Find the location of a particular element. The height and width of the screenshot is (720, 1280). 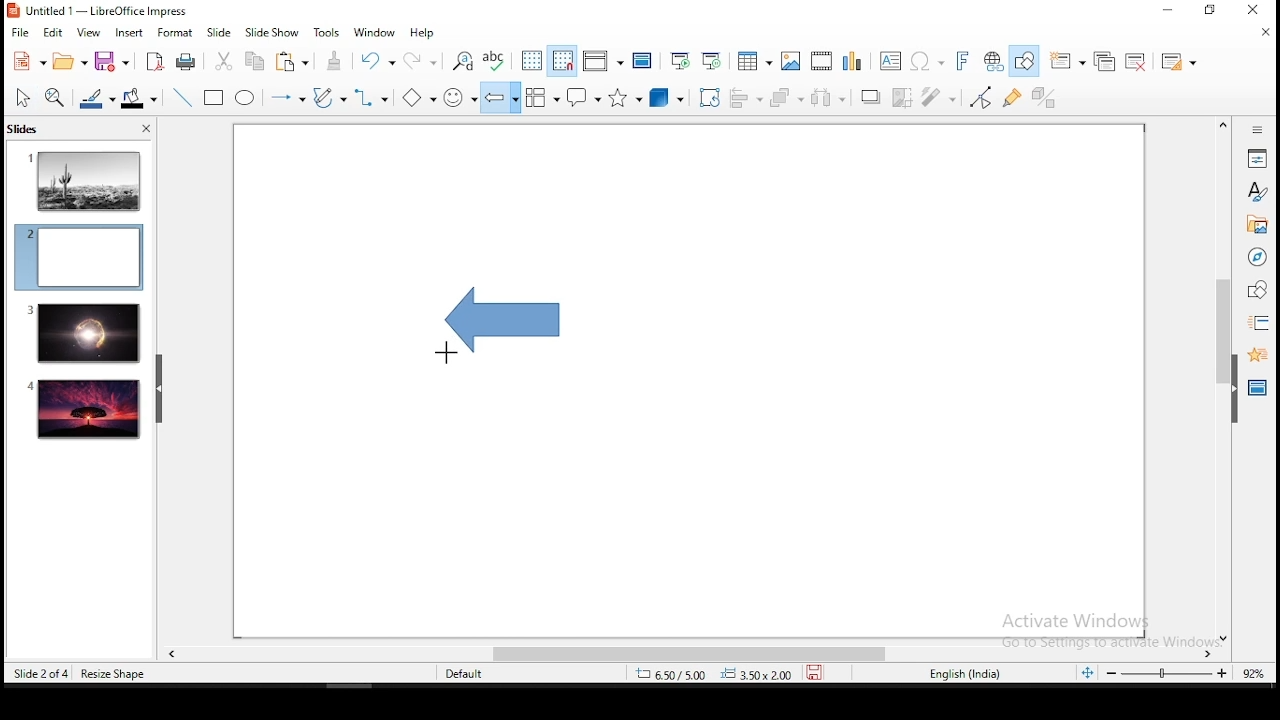

default is located at coordinates (466, 673).